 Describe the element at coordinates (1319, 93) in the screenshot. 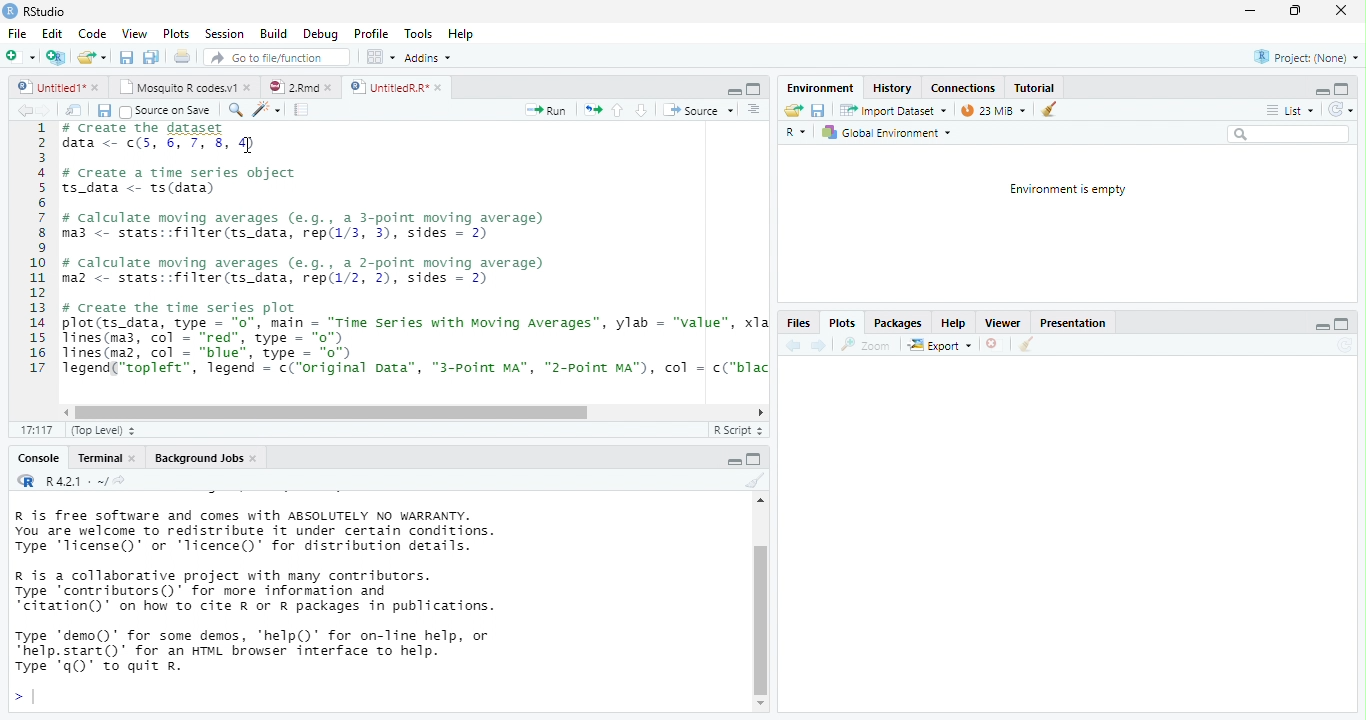

I see `minimize` at that location.